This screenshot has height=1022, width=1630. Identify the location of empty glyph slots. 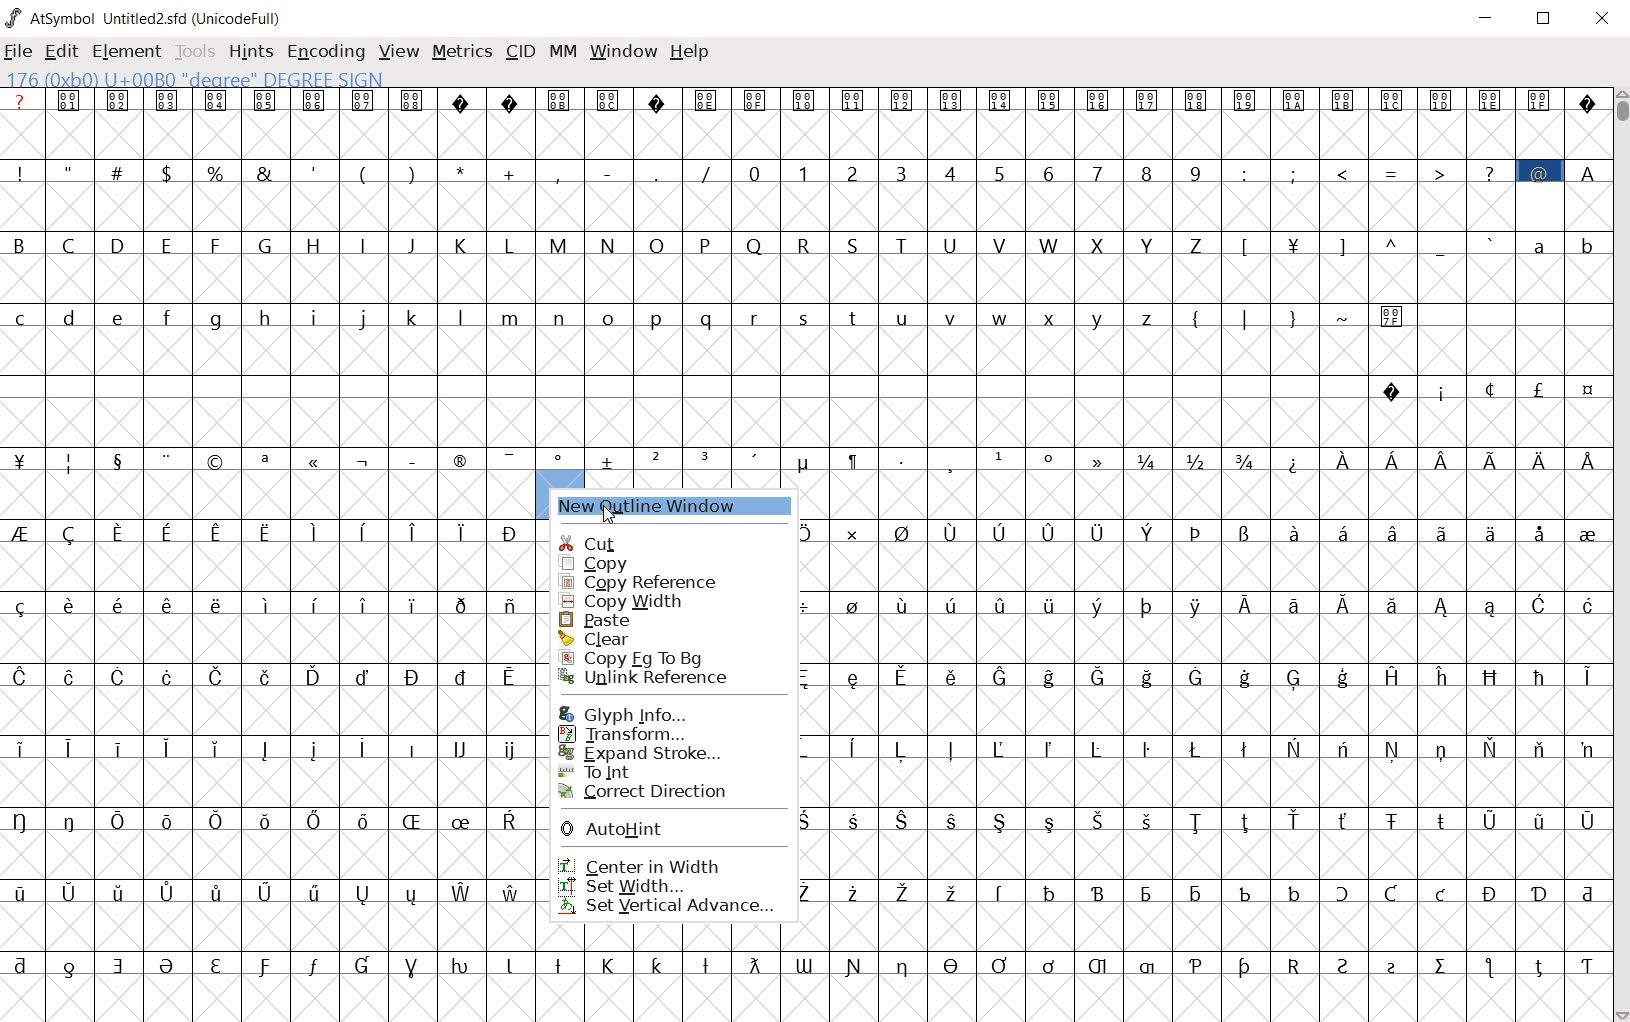
(805, 424).